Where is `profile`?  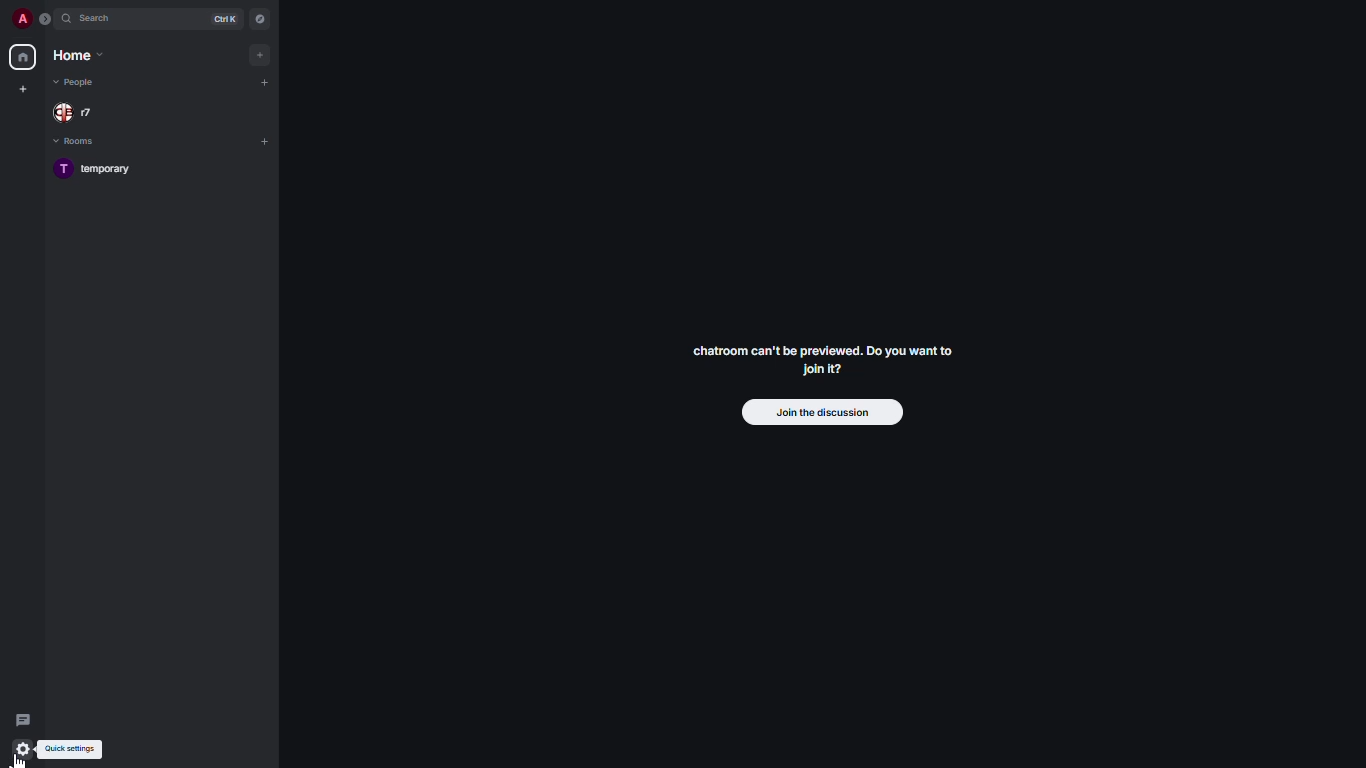
profile is located at coordinates (20, 18).